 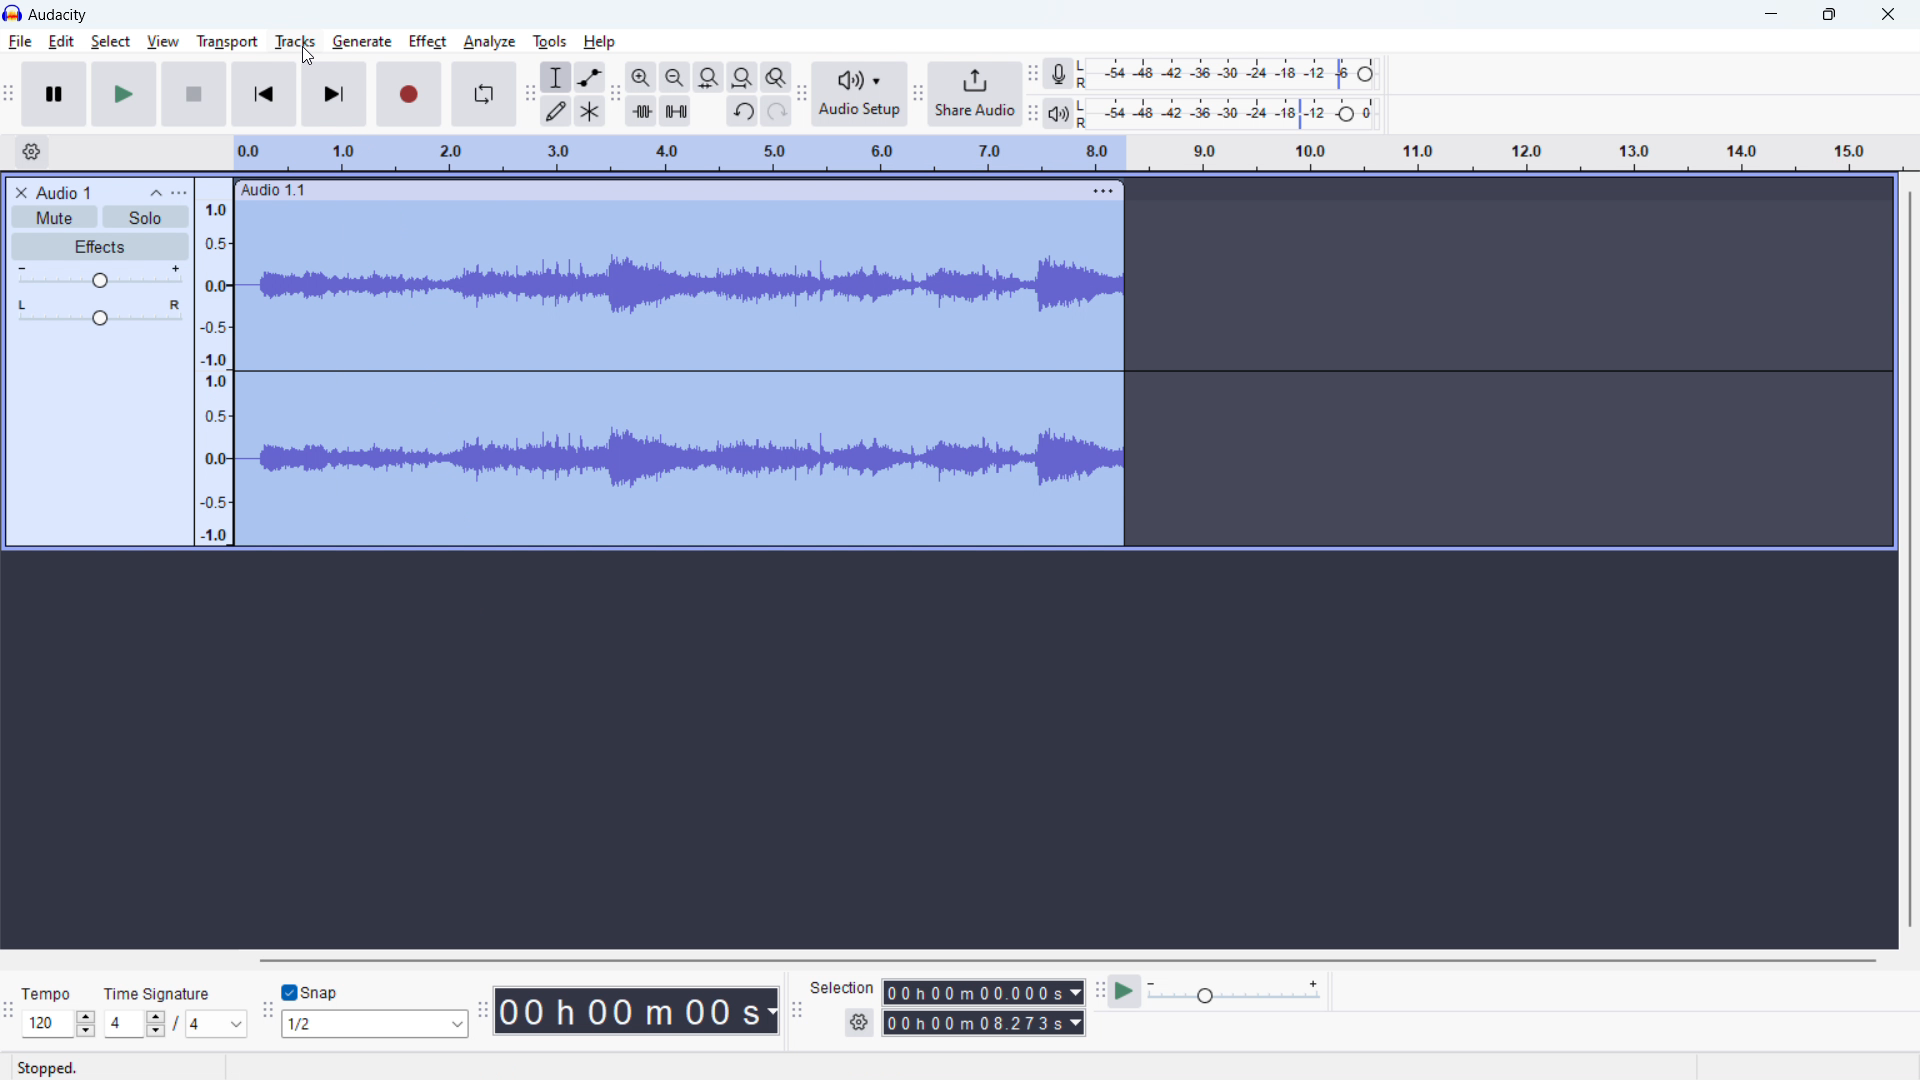 What do you see at coordinates (1059, 112) in the screenshot?
I see `playback meter` at bounding box center [1059, 112].